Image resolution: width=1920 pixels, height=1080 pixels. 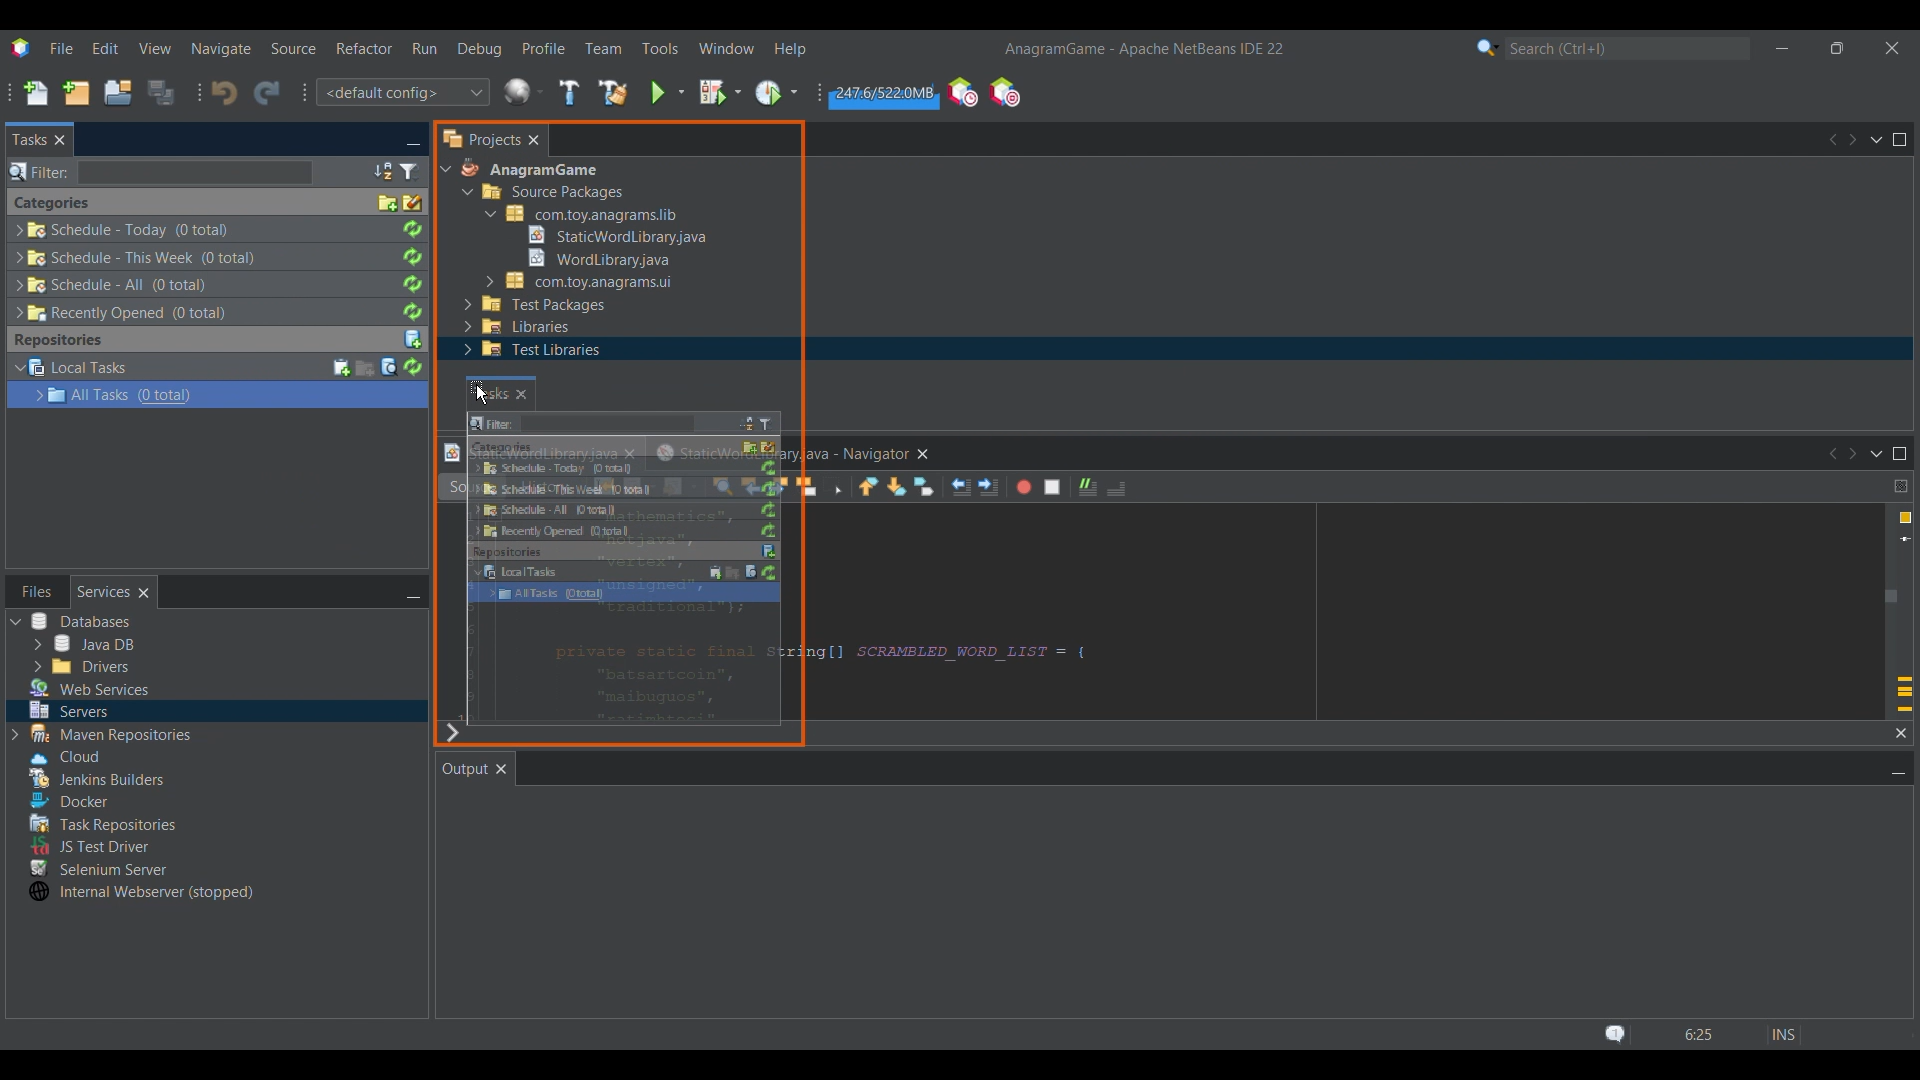 What do you see at coordinates (1900, 453) in the screenshot?
I see `Maximize window` at bounding box center [1900, 453].